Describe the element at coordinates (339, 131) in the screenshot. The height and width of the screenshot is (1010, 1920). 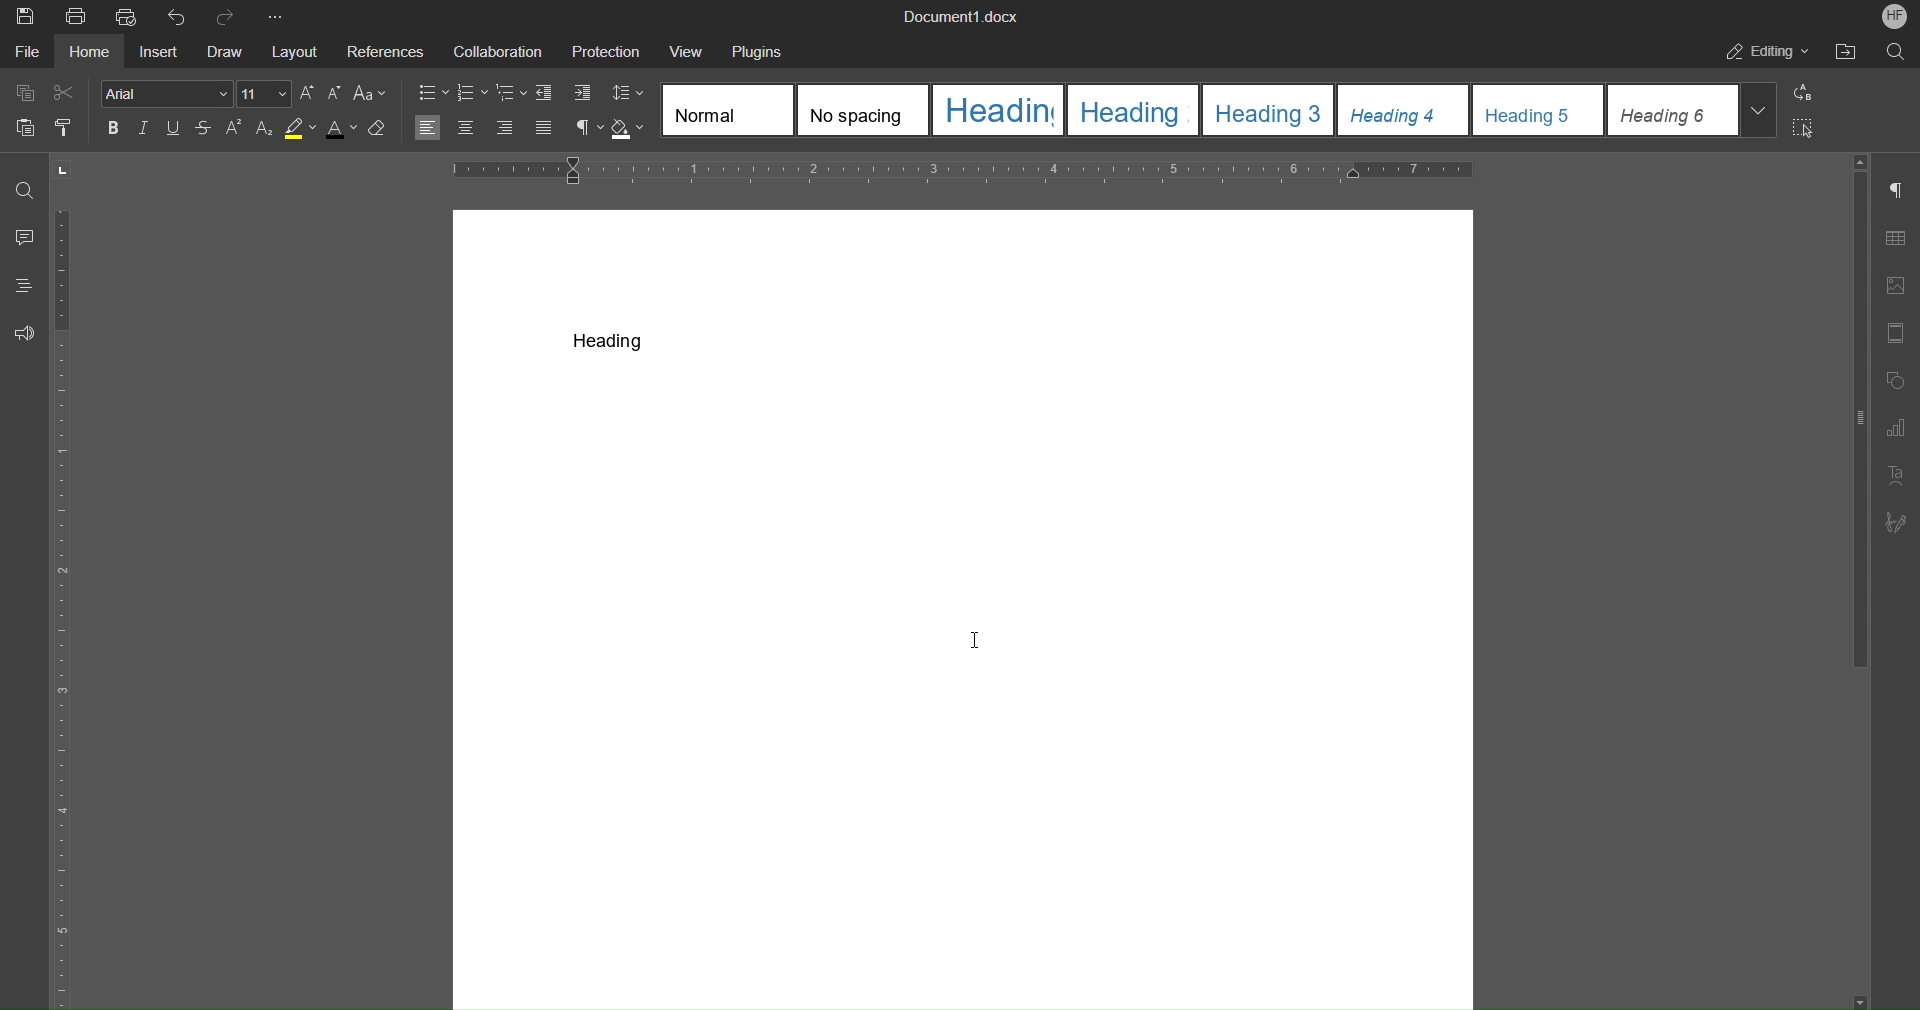
I see `Text Color` at that location.